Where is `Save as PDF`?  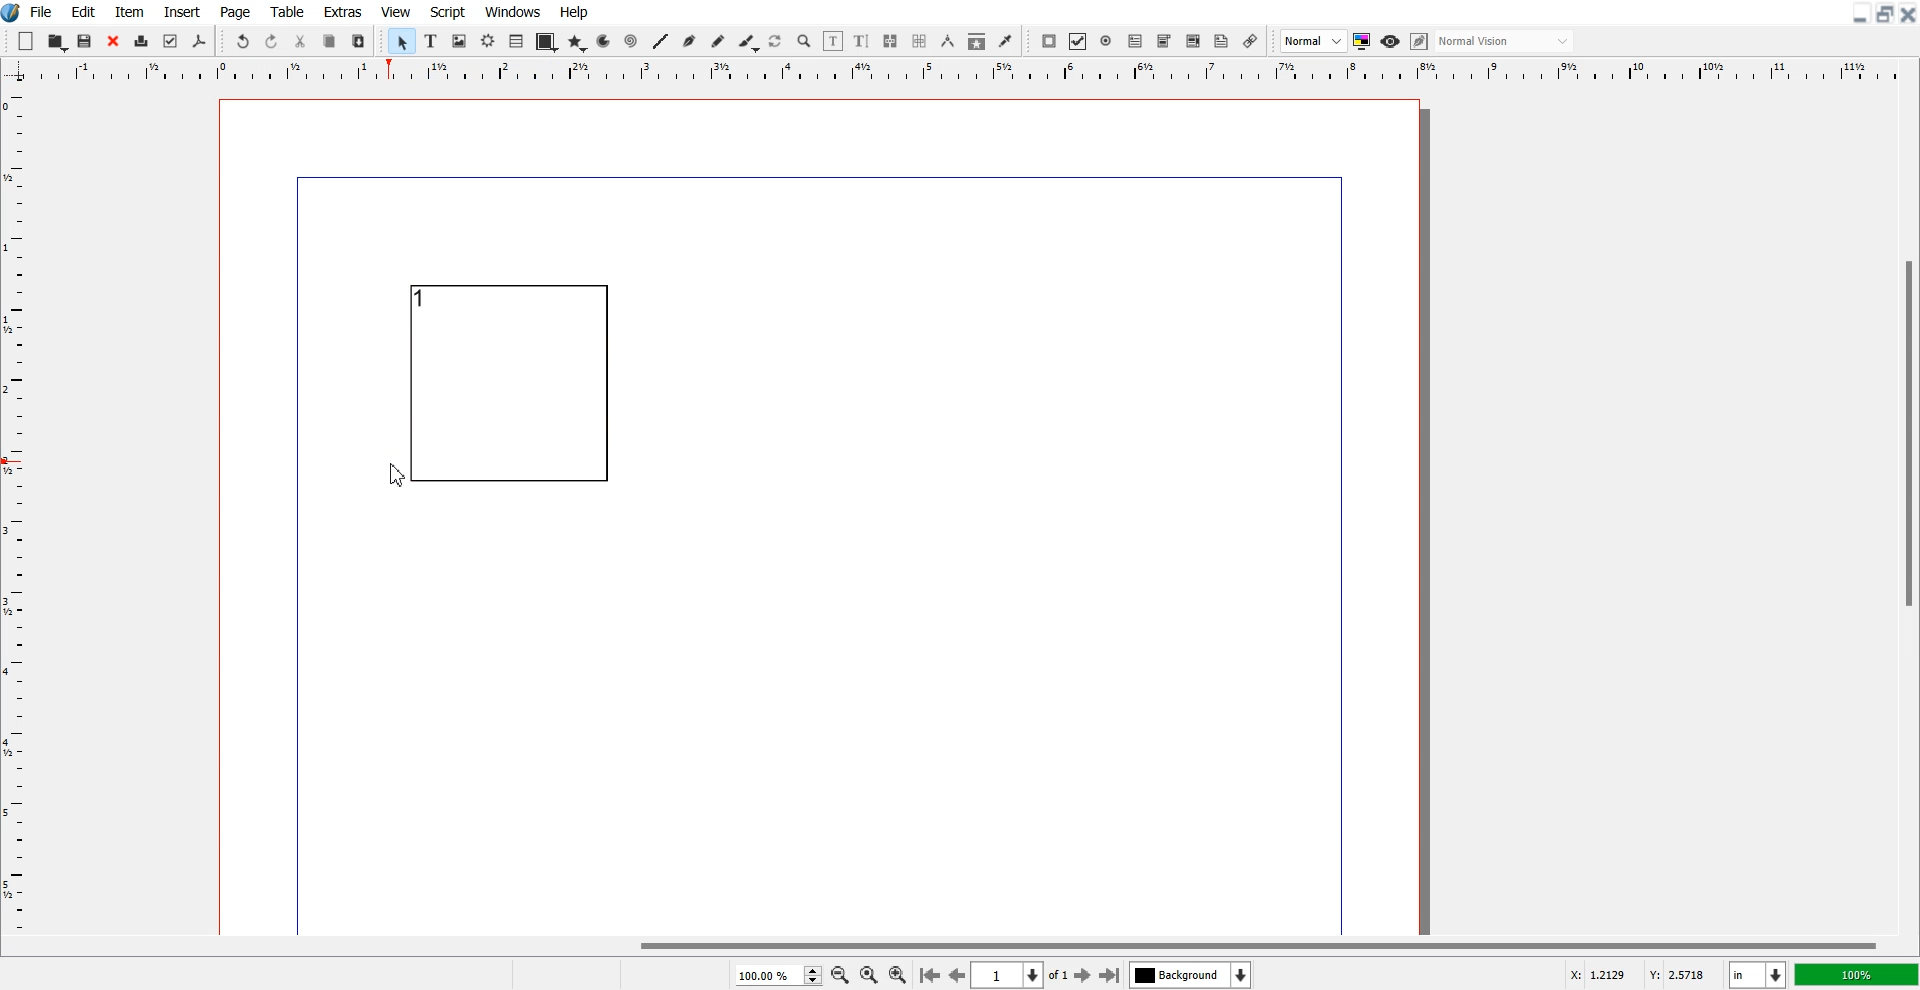 Save as PDF is located at coordinates (199, 42).